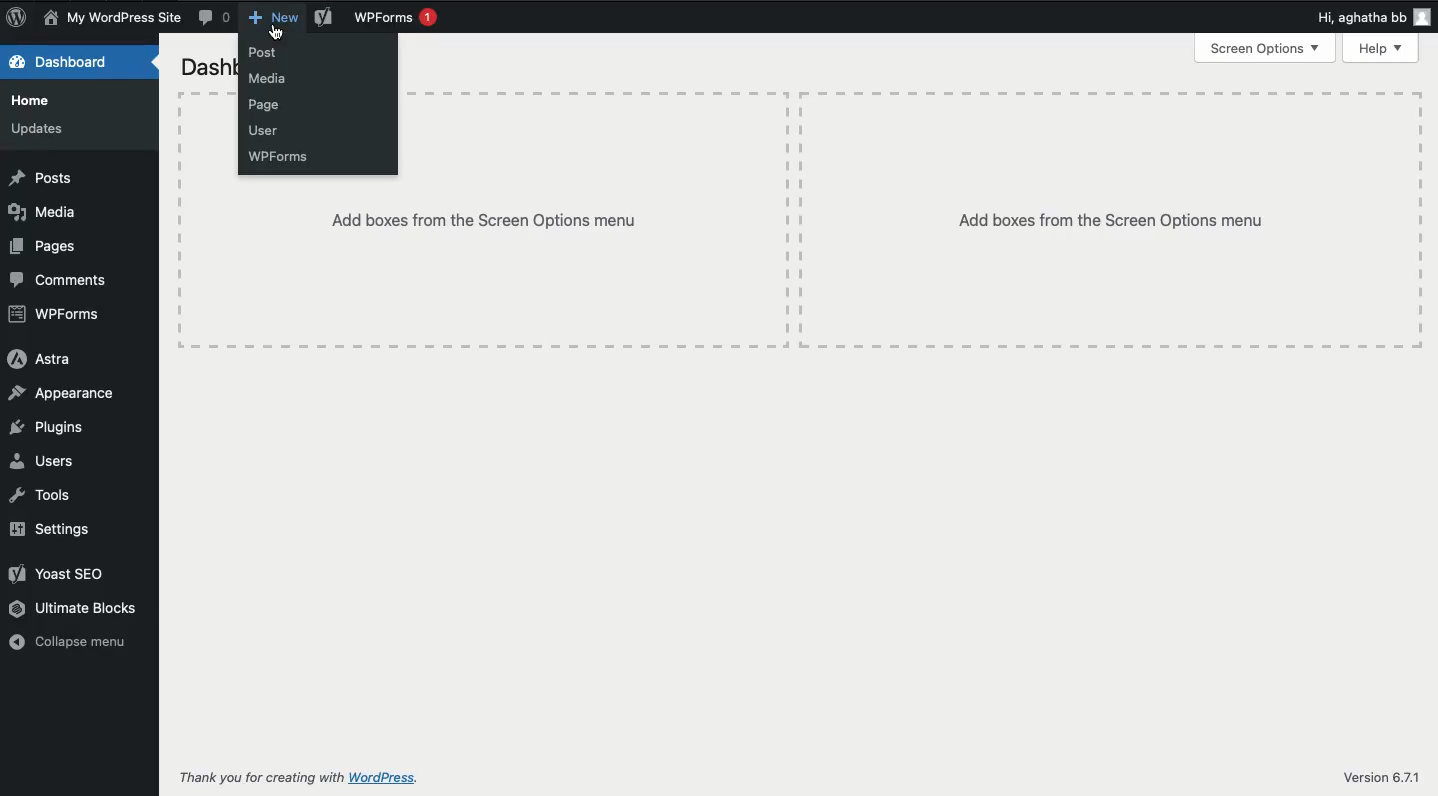 This screenshot has height=796, width=1438. What do you see at coordinates (68, 644) in the screenshot?
I see `Collapse menu` at bounding box center [68, 644].